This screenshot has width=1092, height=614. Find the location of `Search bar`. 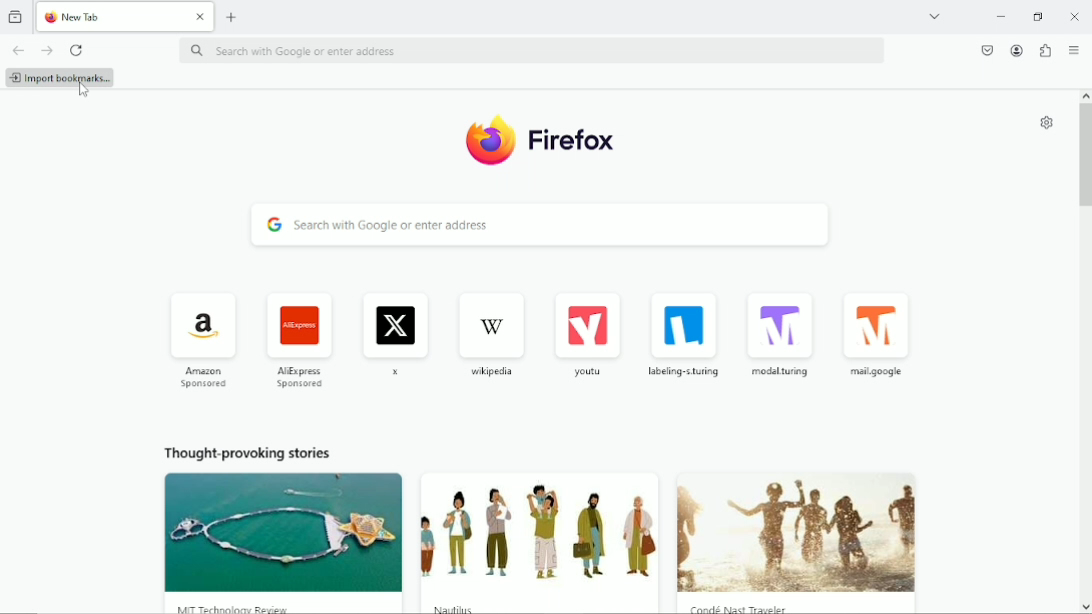

Search bar is located at coordinates (530, 50).